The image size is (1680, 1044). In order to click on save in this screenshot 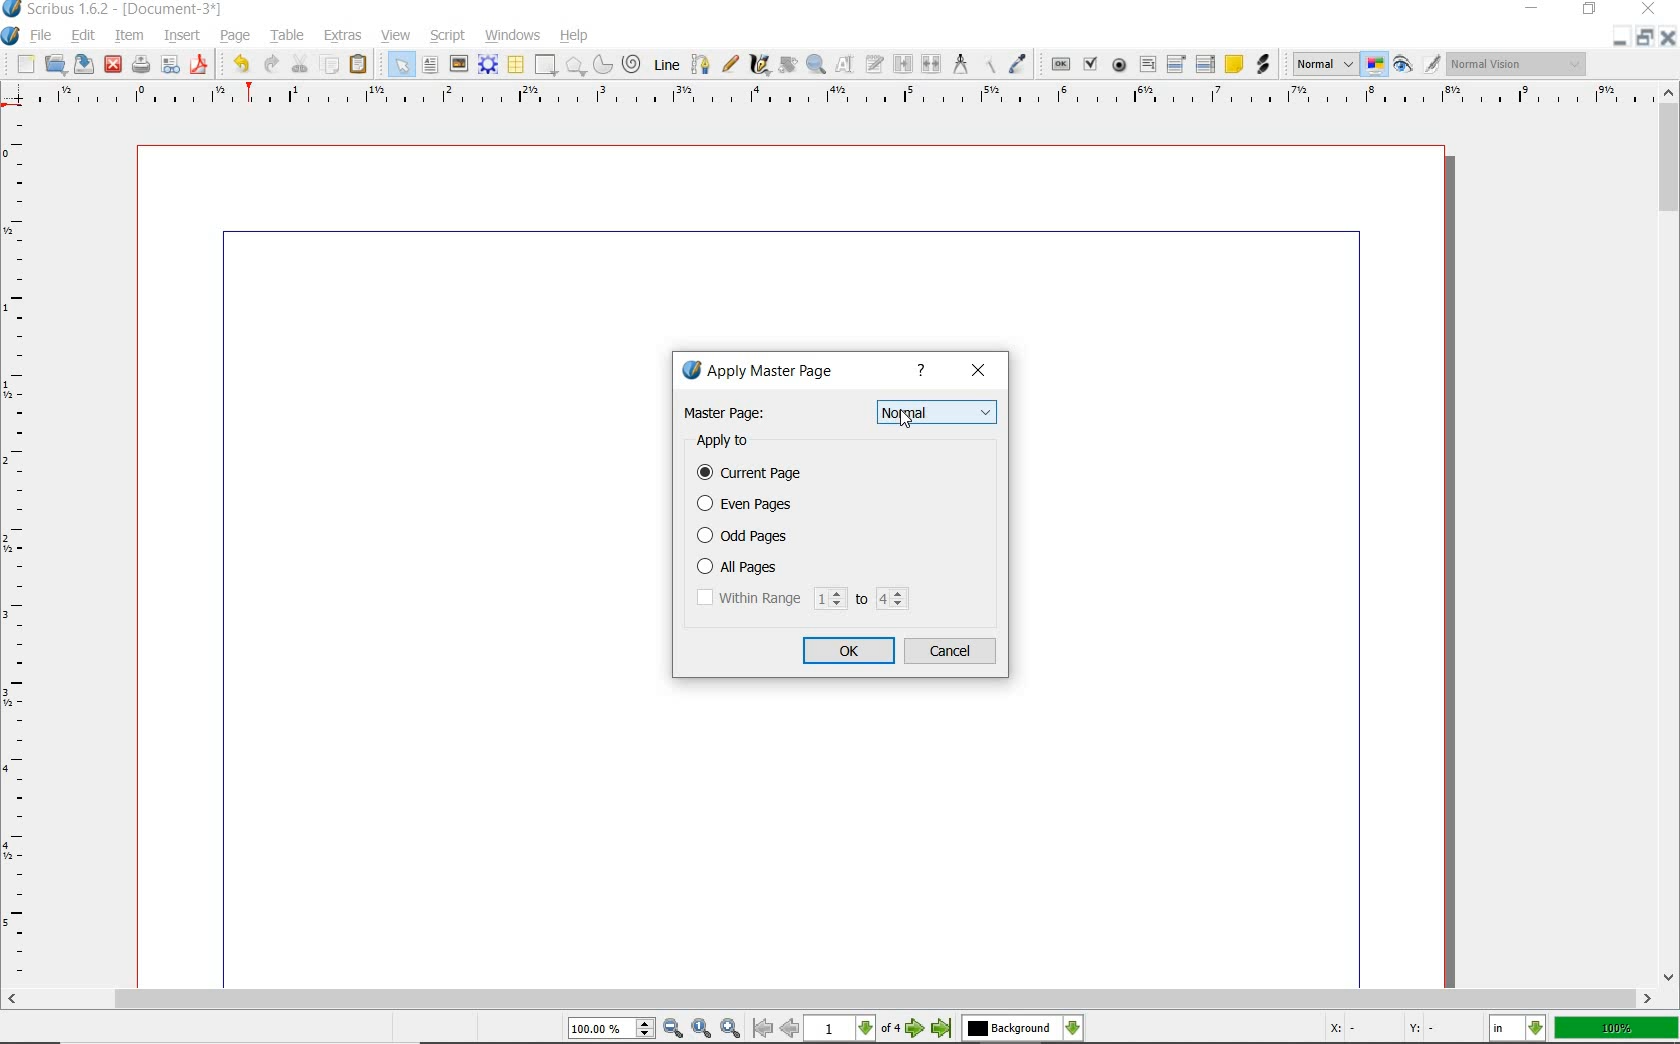, I will do `click(82, 64)`.